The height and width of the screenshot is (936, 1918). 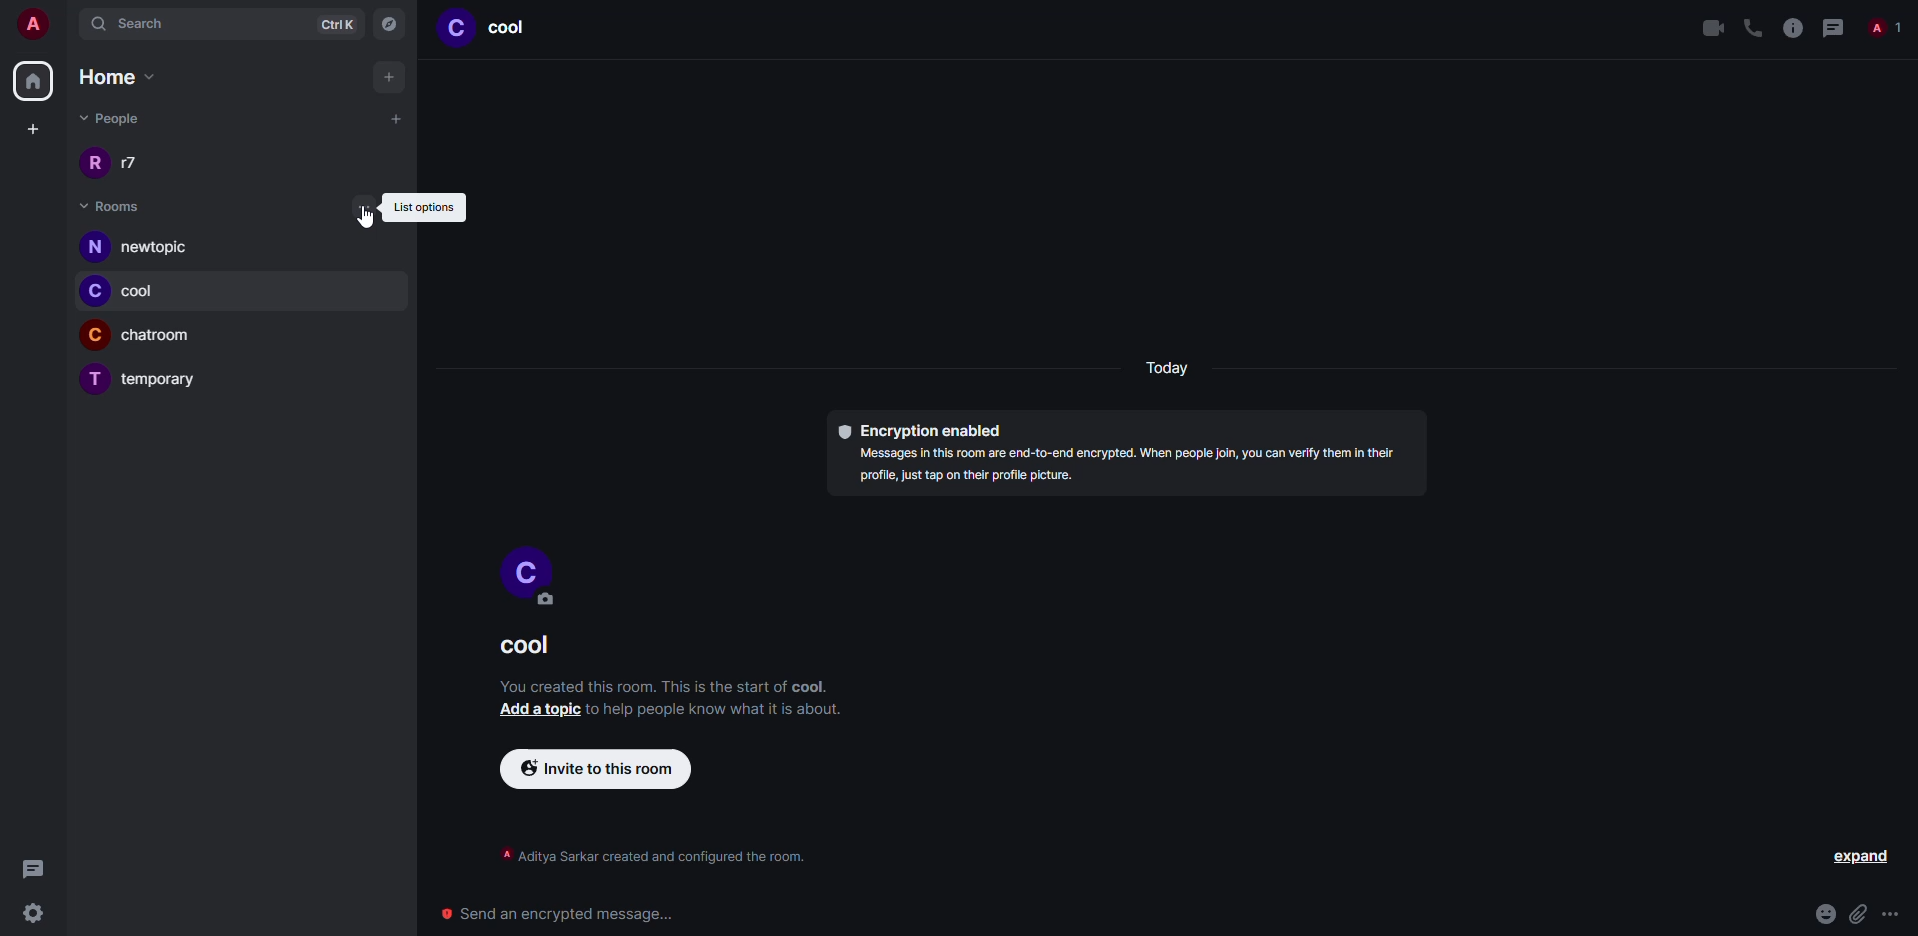 What do you see at coordinates (540, 709) in the screenshot?
I see `add a topic` at bounding box center [540, 709].